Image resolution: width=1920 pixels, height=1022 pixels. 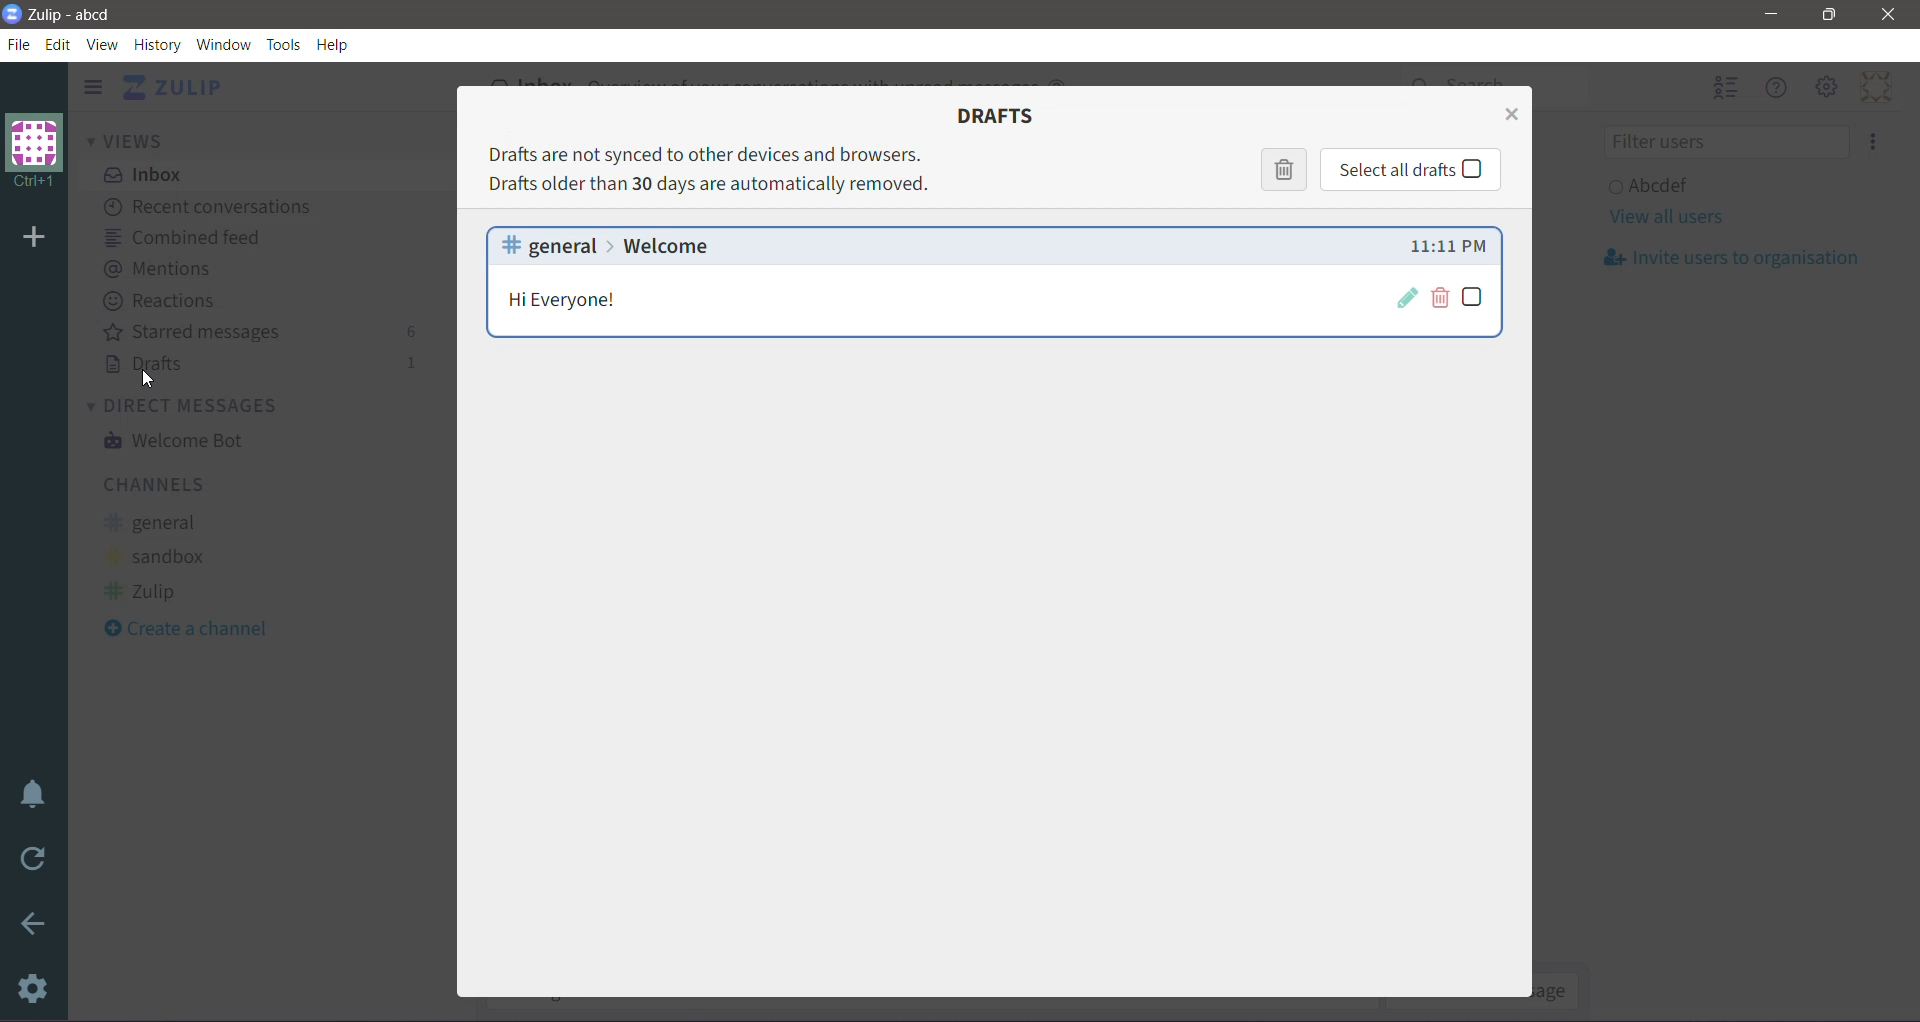 I want to click on File, so click(x=19, y=45).